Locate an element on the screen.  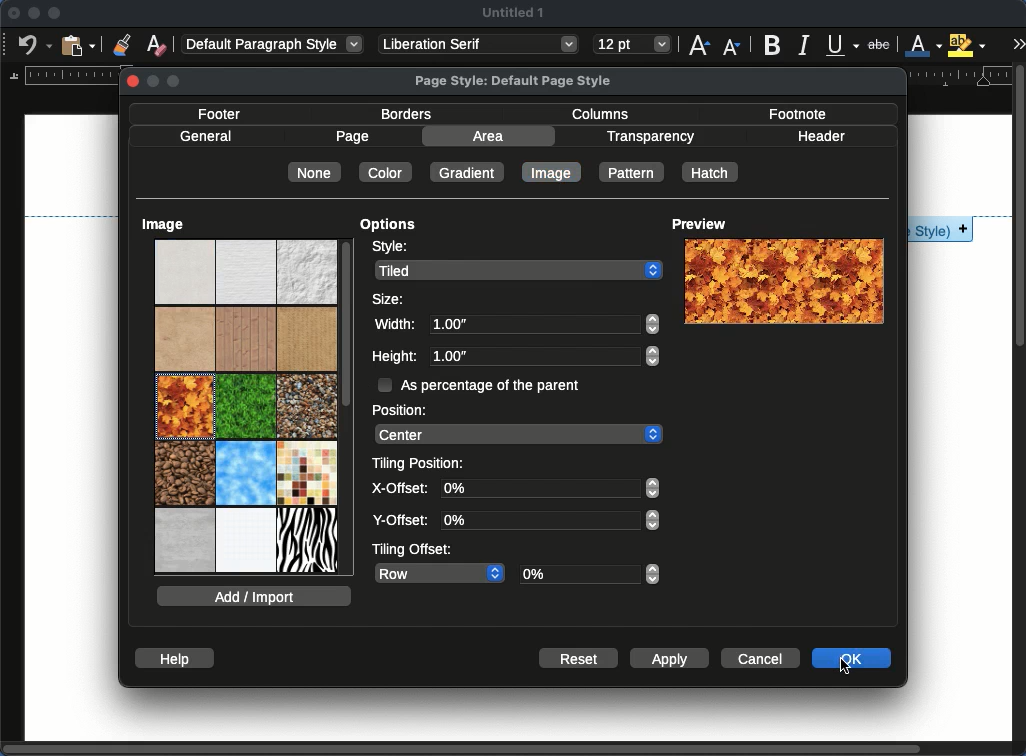
1.00 is located at coordinates (545, 357).